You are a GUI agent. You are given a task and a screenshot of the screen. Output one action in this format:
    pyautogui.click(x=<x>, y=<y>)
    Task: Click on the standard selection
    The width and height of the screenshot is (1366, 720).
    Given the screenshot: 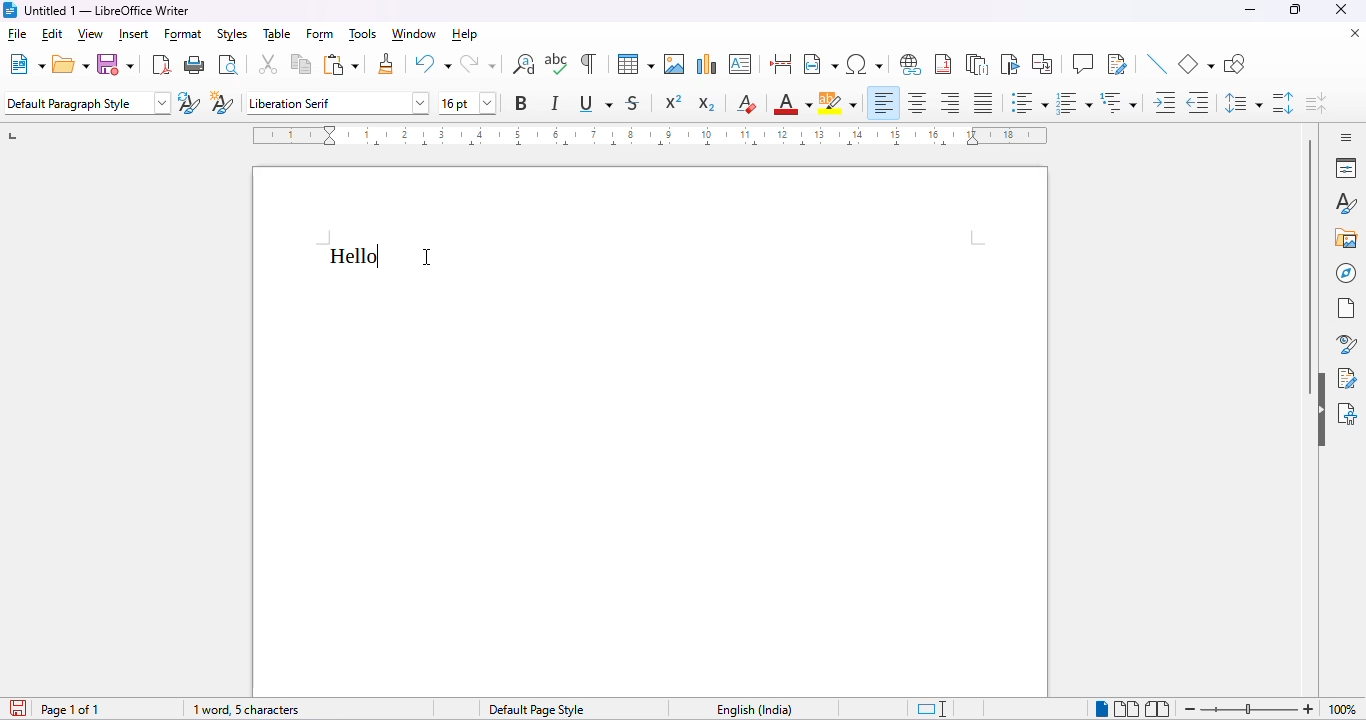 What is the action you would take?
    pyautogui.click(x=932, y=709)
    